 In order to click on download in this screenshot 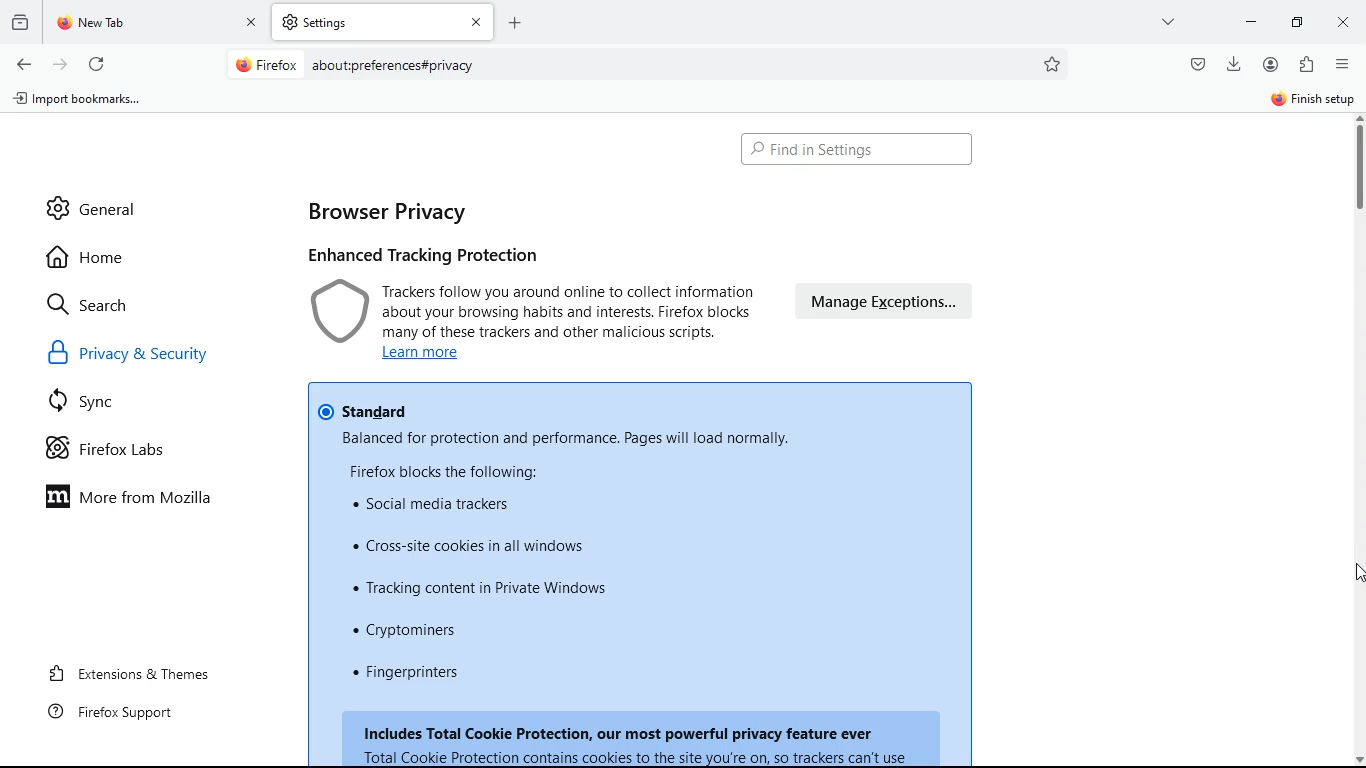, I will do `click(1234, 62)`.